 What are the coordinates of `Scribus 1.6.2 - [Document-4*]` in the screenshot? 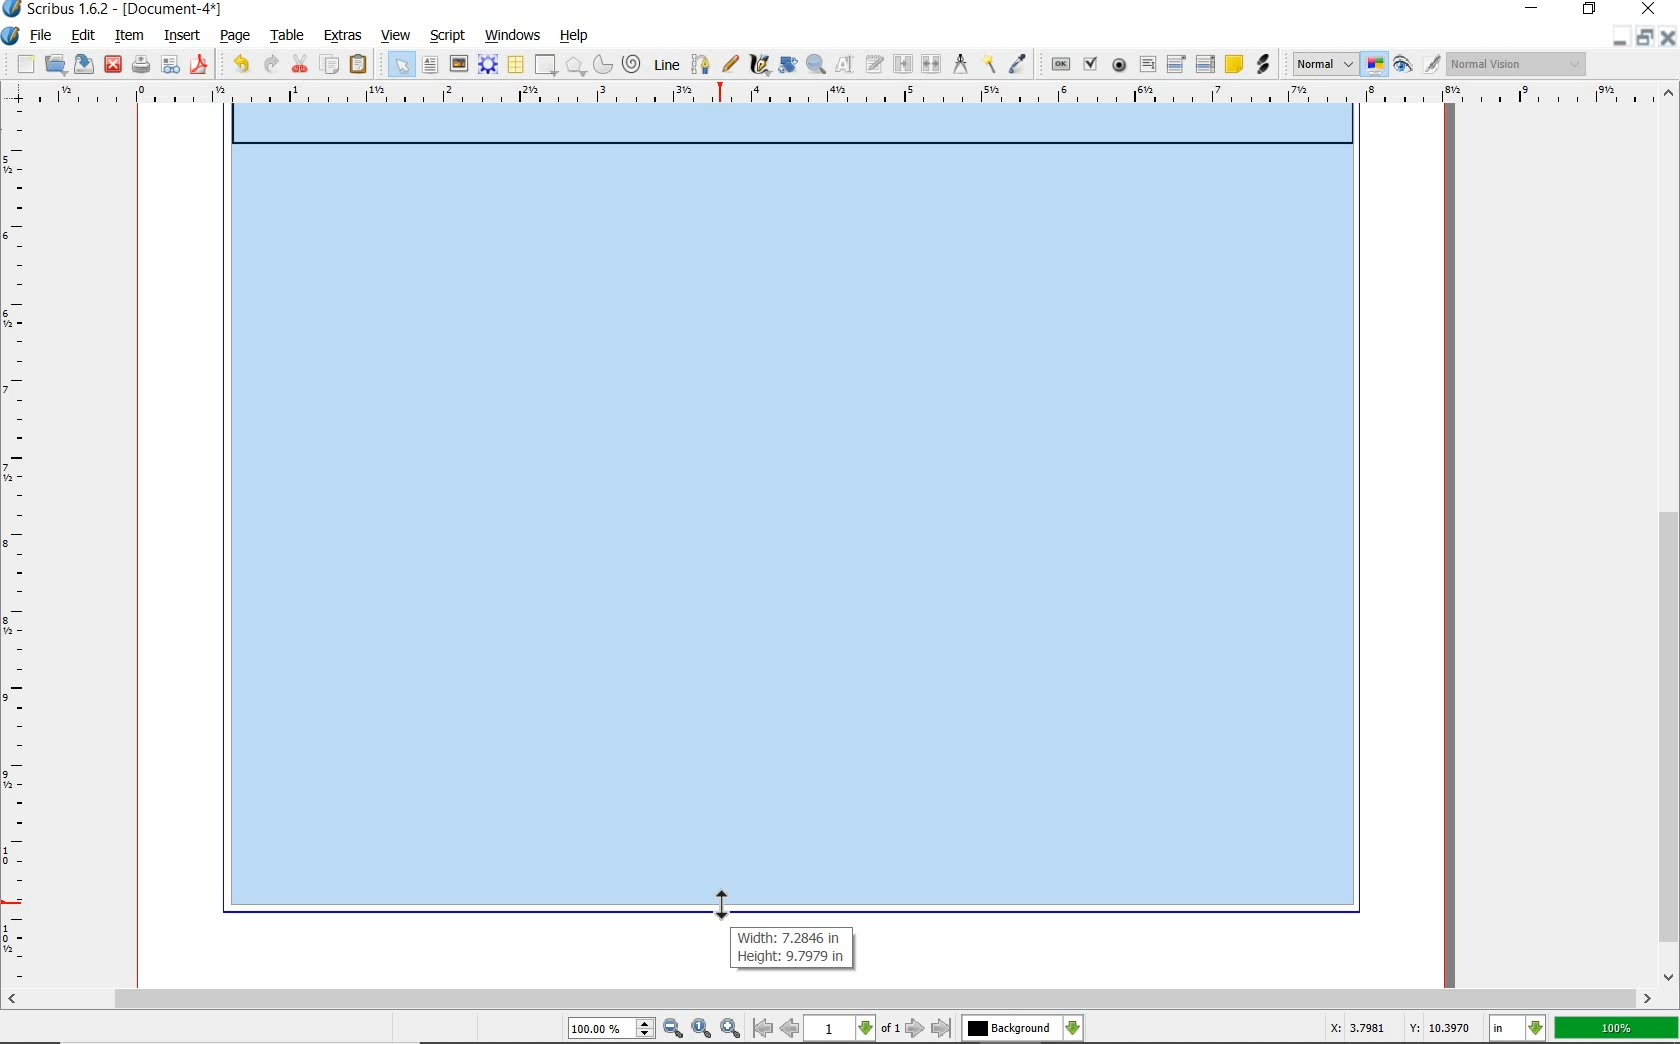 It's located at (115, 10).